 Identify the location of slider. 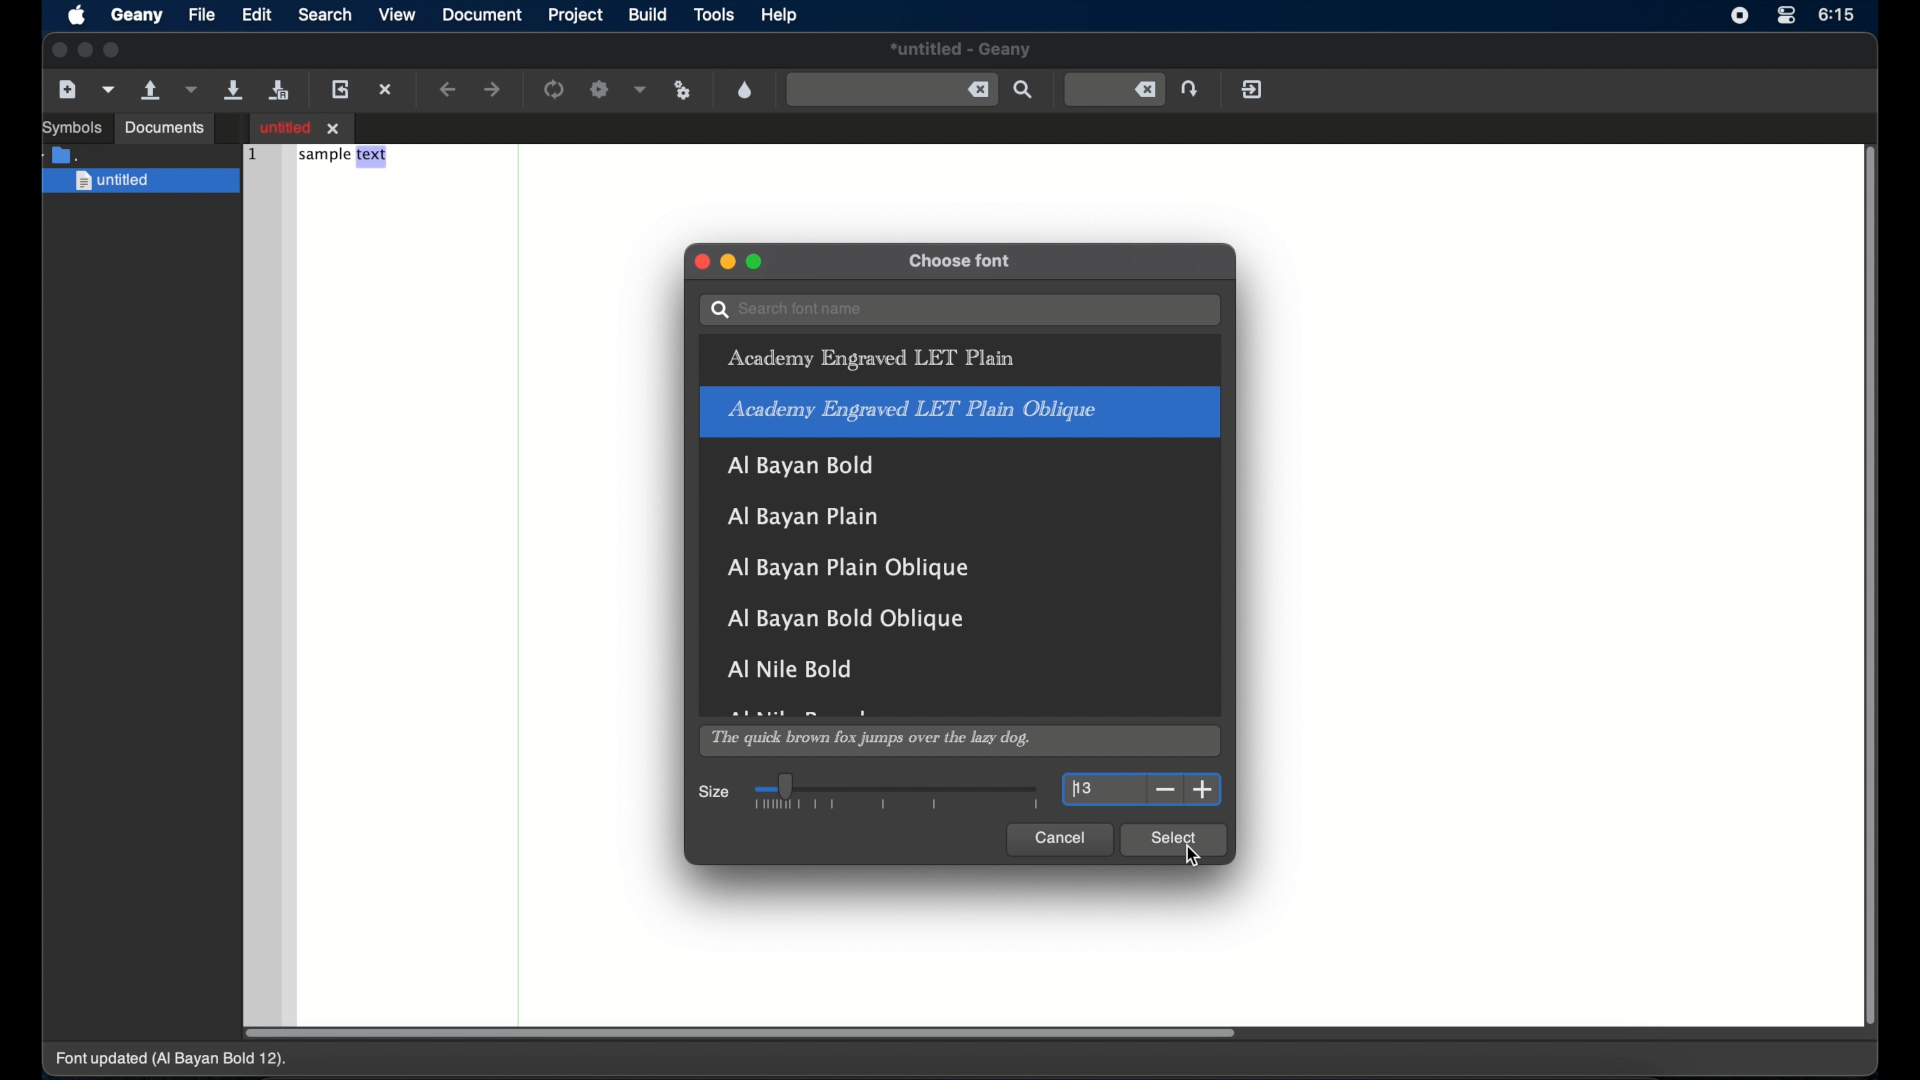
(897, 792).